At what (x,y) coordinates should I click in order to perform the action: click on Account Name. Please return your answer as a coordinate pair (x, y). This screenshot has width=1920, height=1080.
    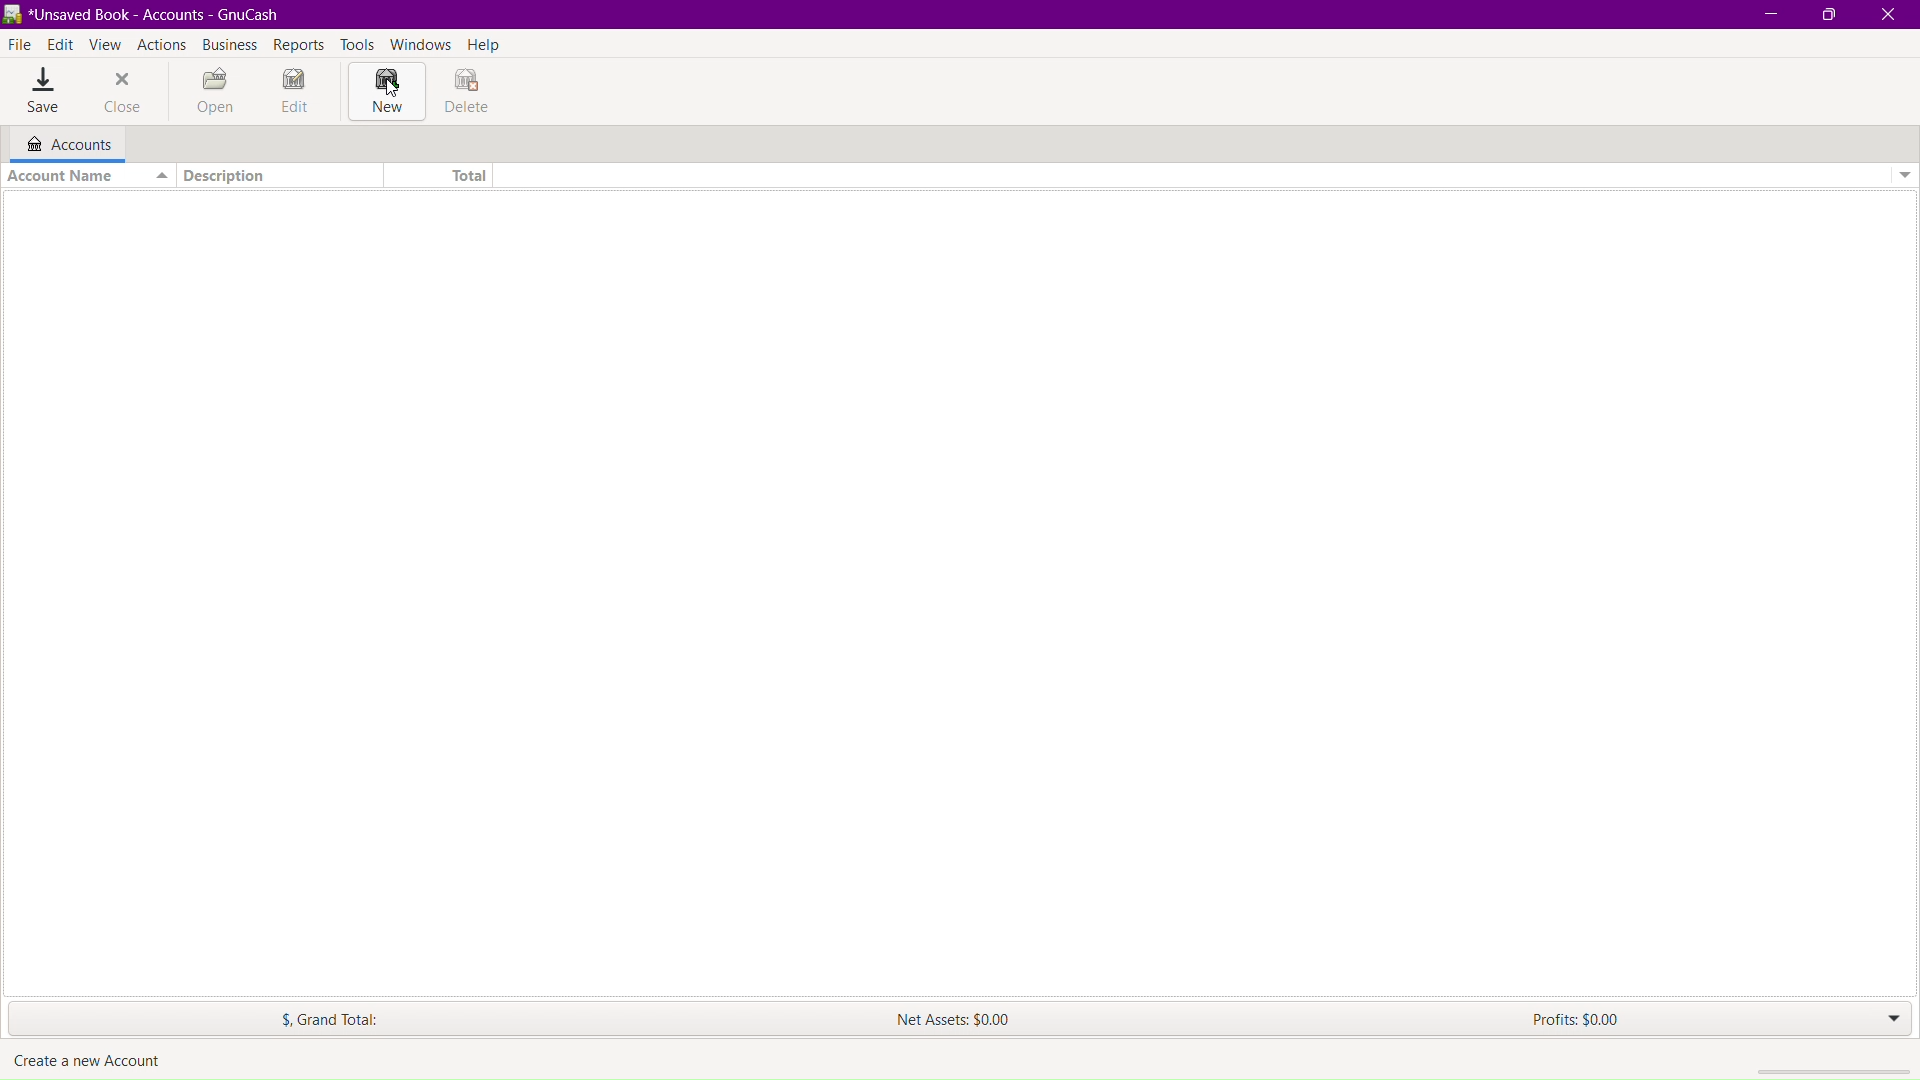
    Looking at the image, I should click on (88, 175).